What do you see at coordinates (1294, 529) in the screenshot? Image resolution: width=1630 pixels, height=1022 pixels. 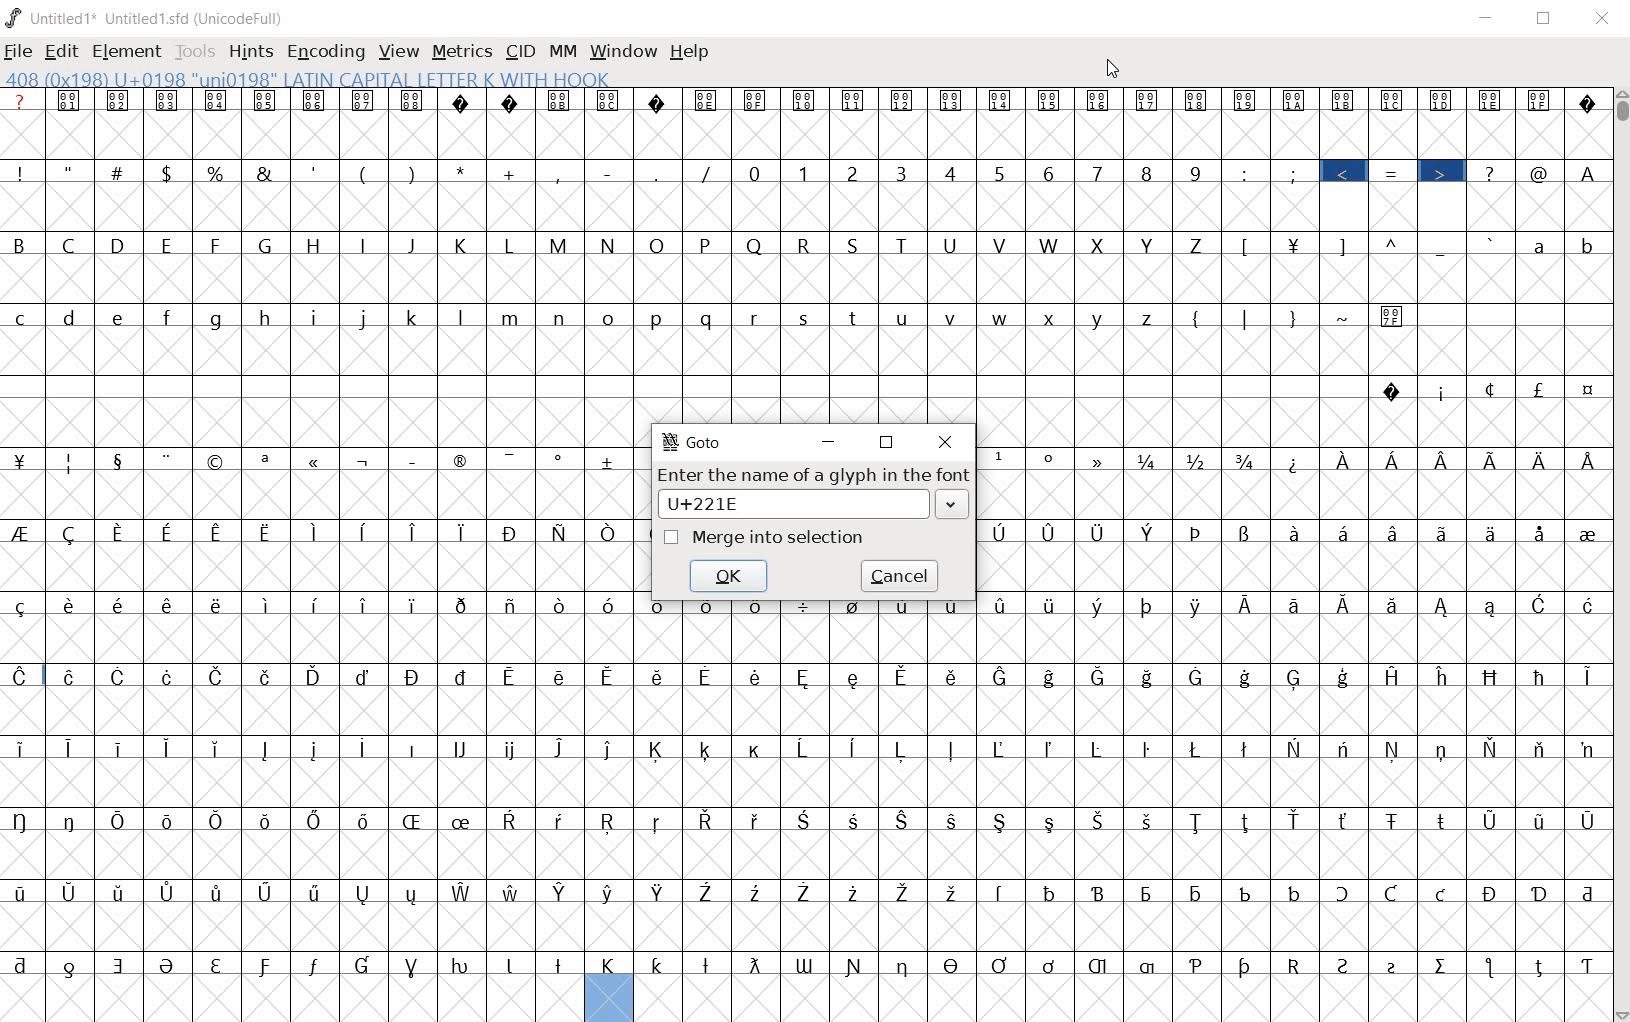 I see `` at bounding box center [1294, 529].